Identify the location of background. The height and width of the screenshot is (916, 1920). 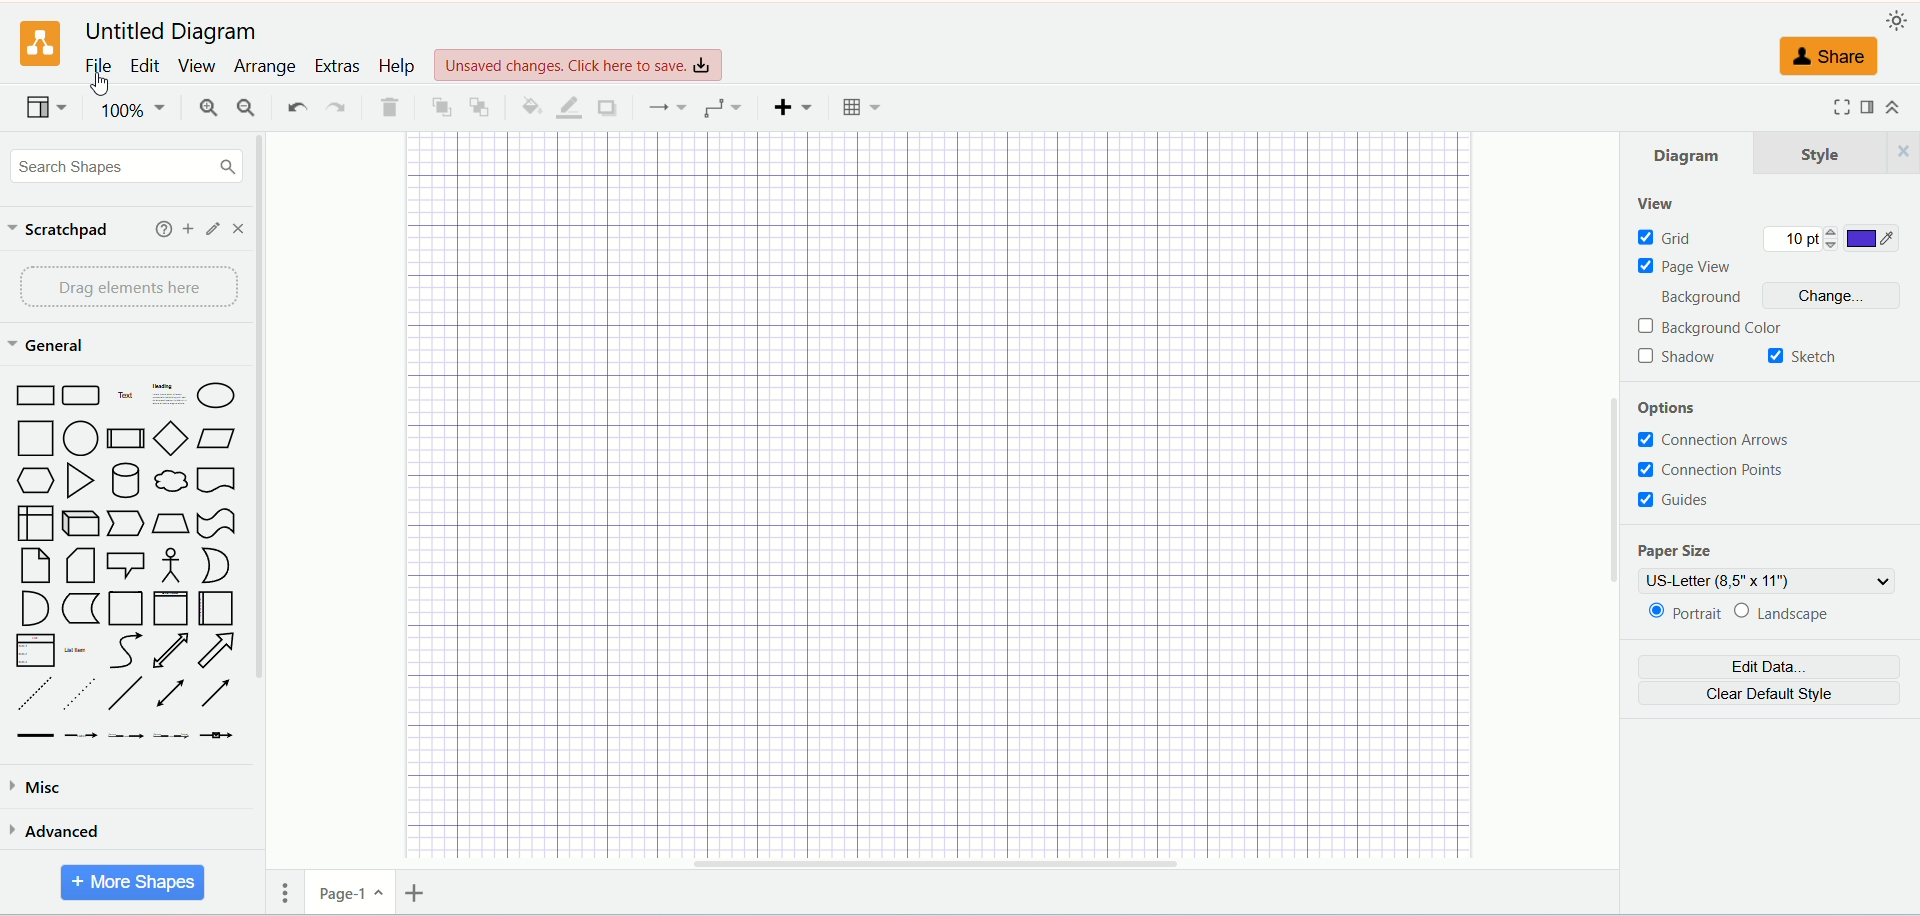
(1709, 299).